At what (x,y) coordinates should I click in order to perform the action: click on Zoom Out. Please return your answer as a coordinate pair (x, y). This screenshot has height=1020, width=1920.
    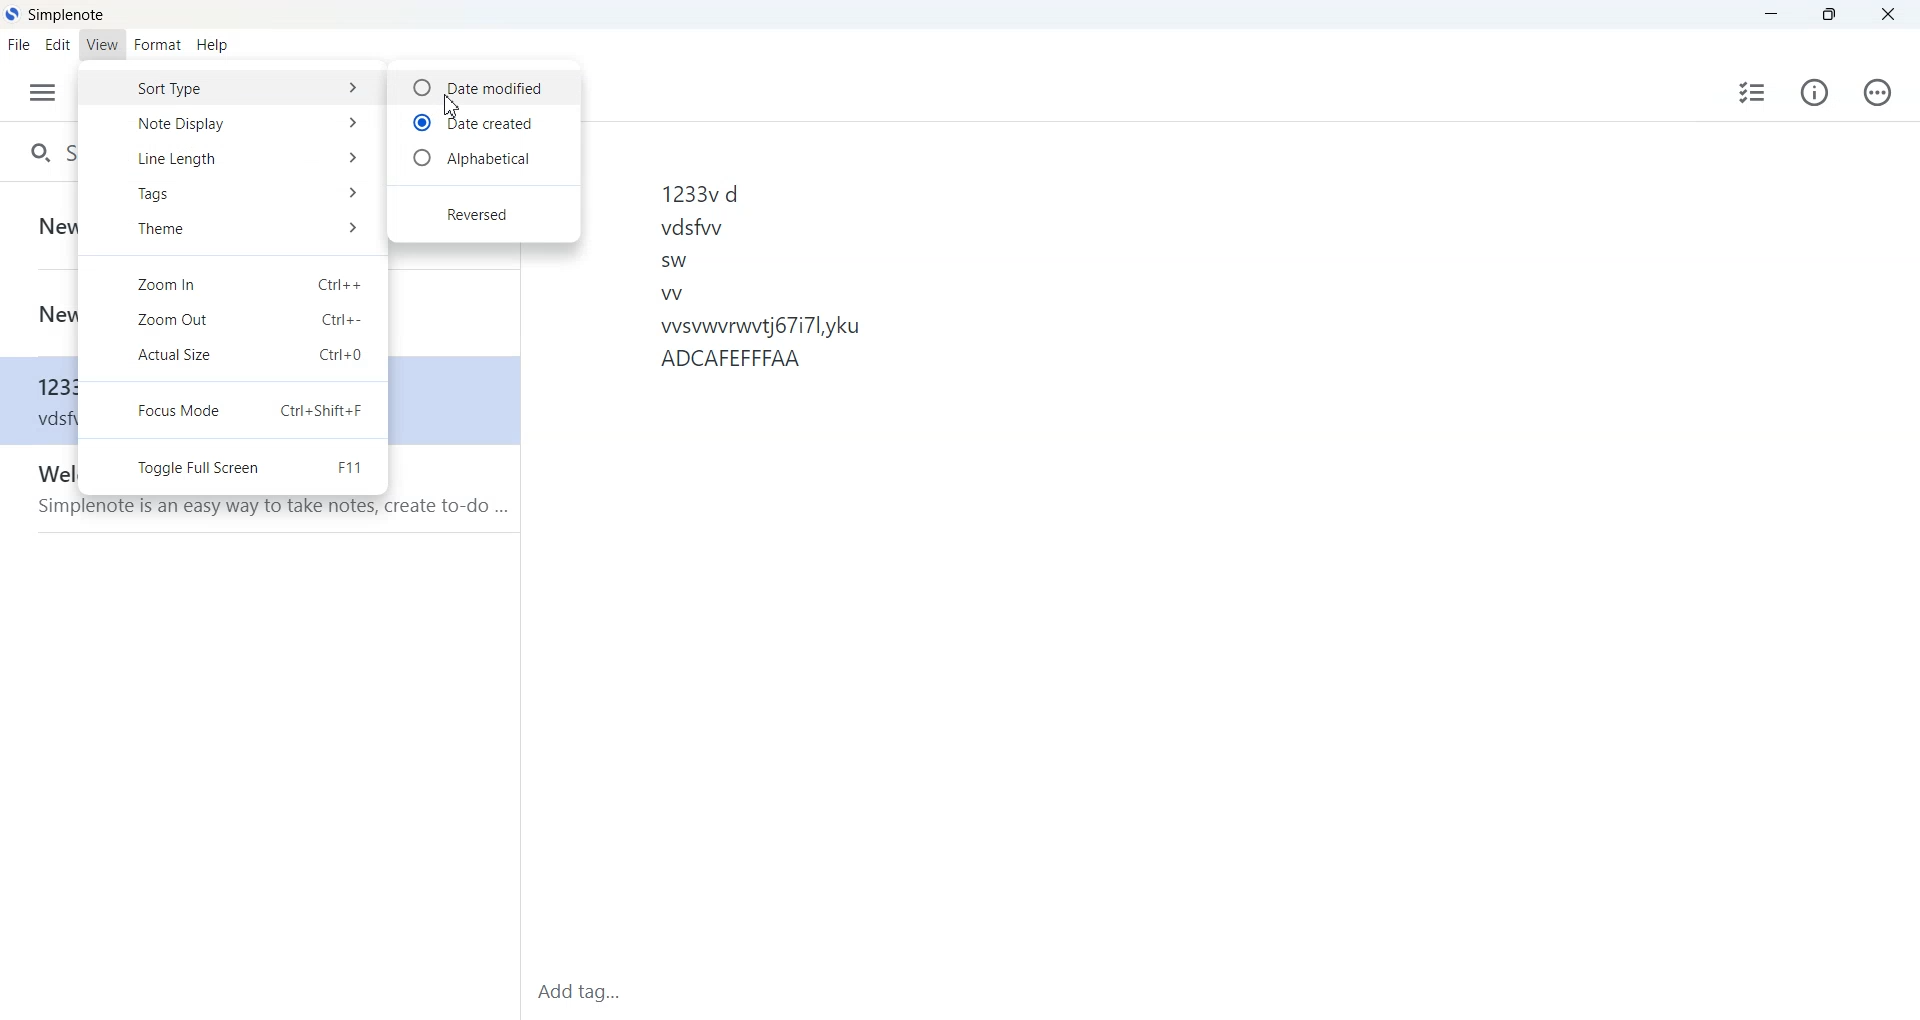
    Looking at the image, I should click on (233, 320).